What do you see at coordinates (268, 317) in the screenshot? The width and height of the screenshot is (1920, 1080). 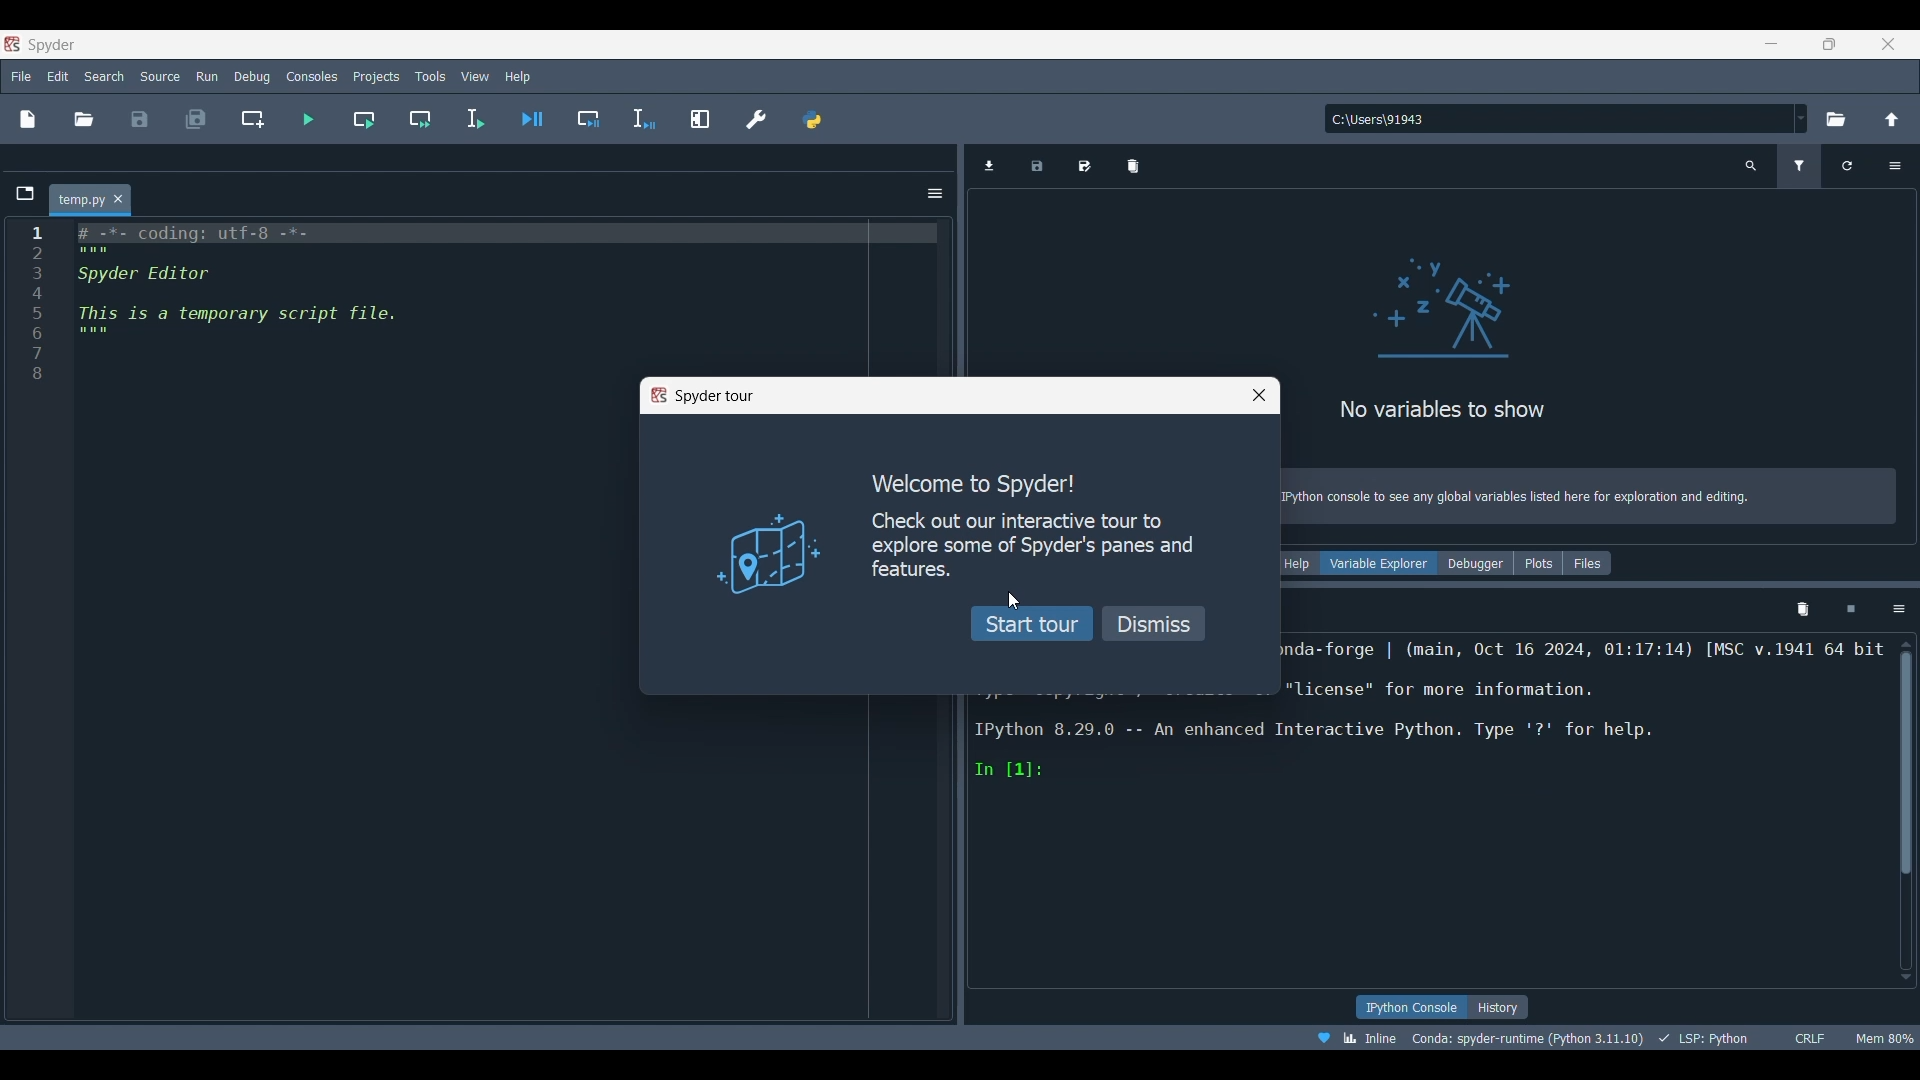 I see `code area` at bounding box center [268, 317].